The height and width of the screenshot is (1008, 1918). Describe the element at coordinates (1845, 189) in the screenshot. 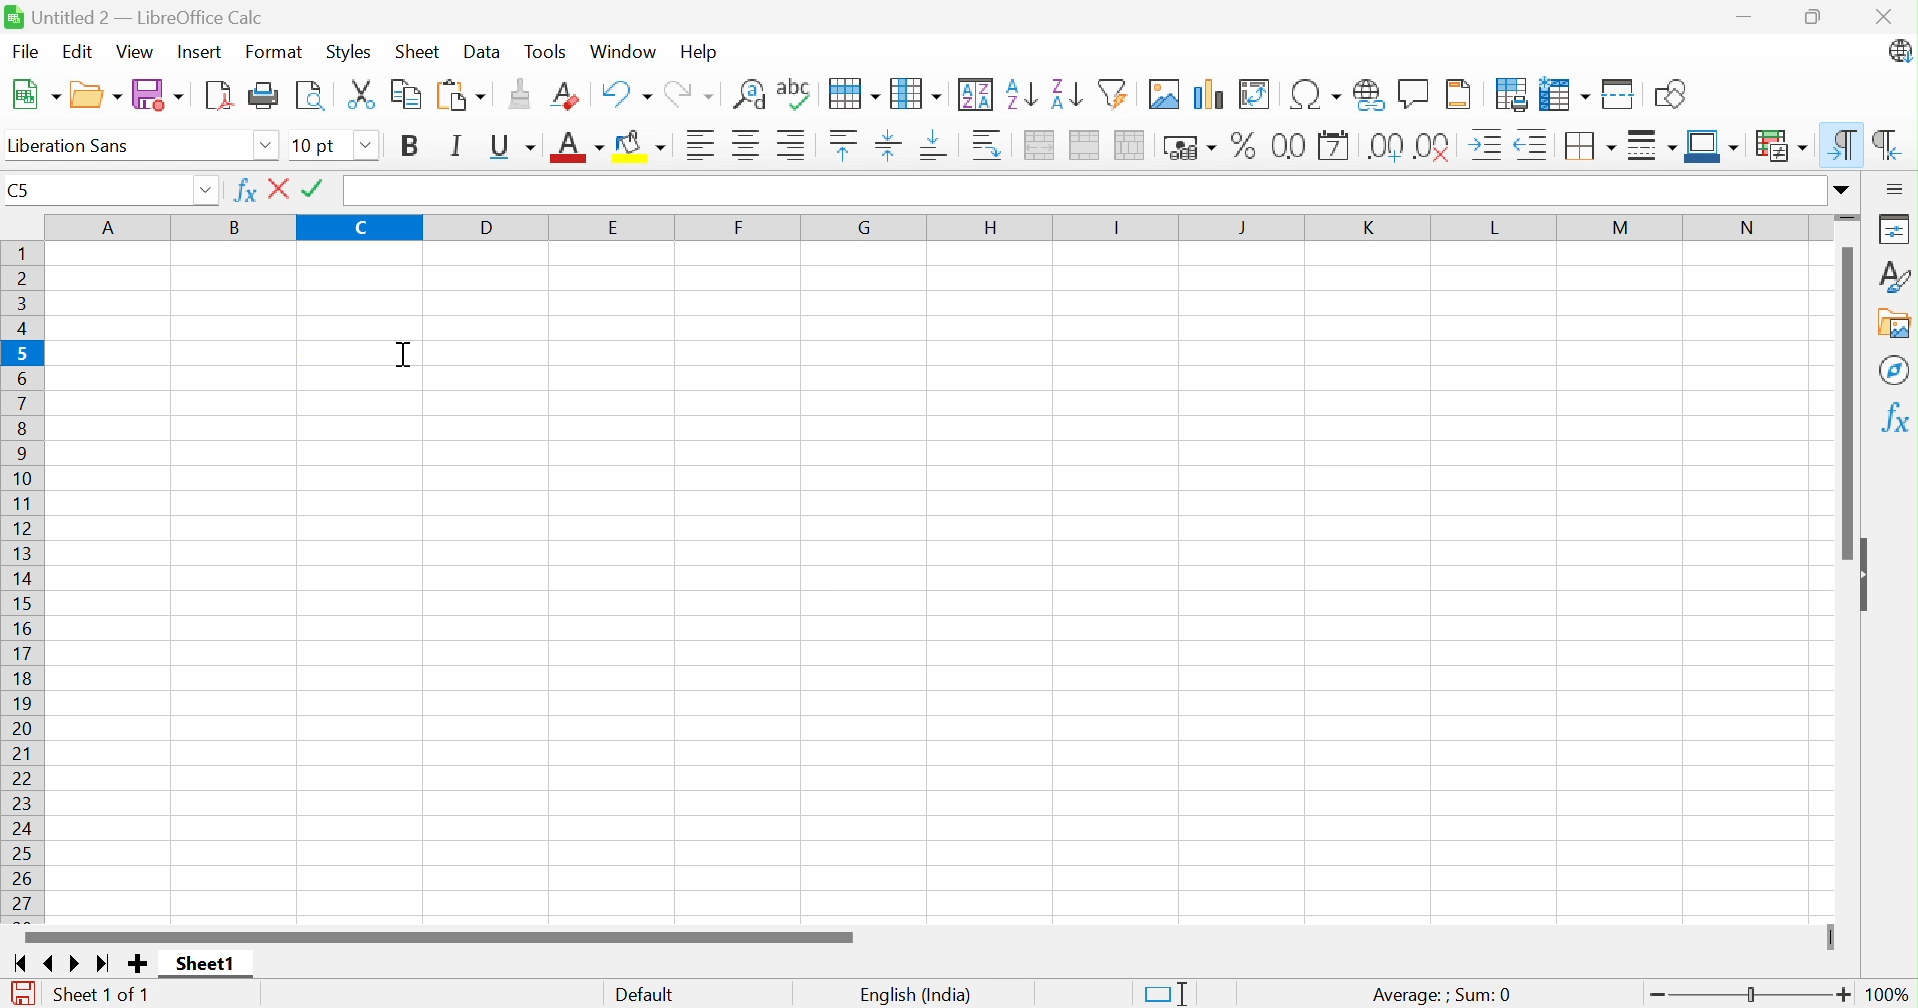

I see `Expand formula` at that location.